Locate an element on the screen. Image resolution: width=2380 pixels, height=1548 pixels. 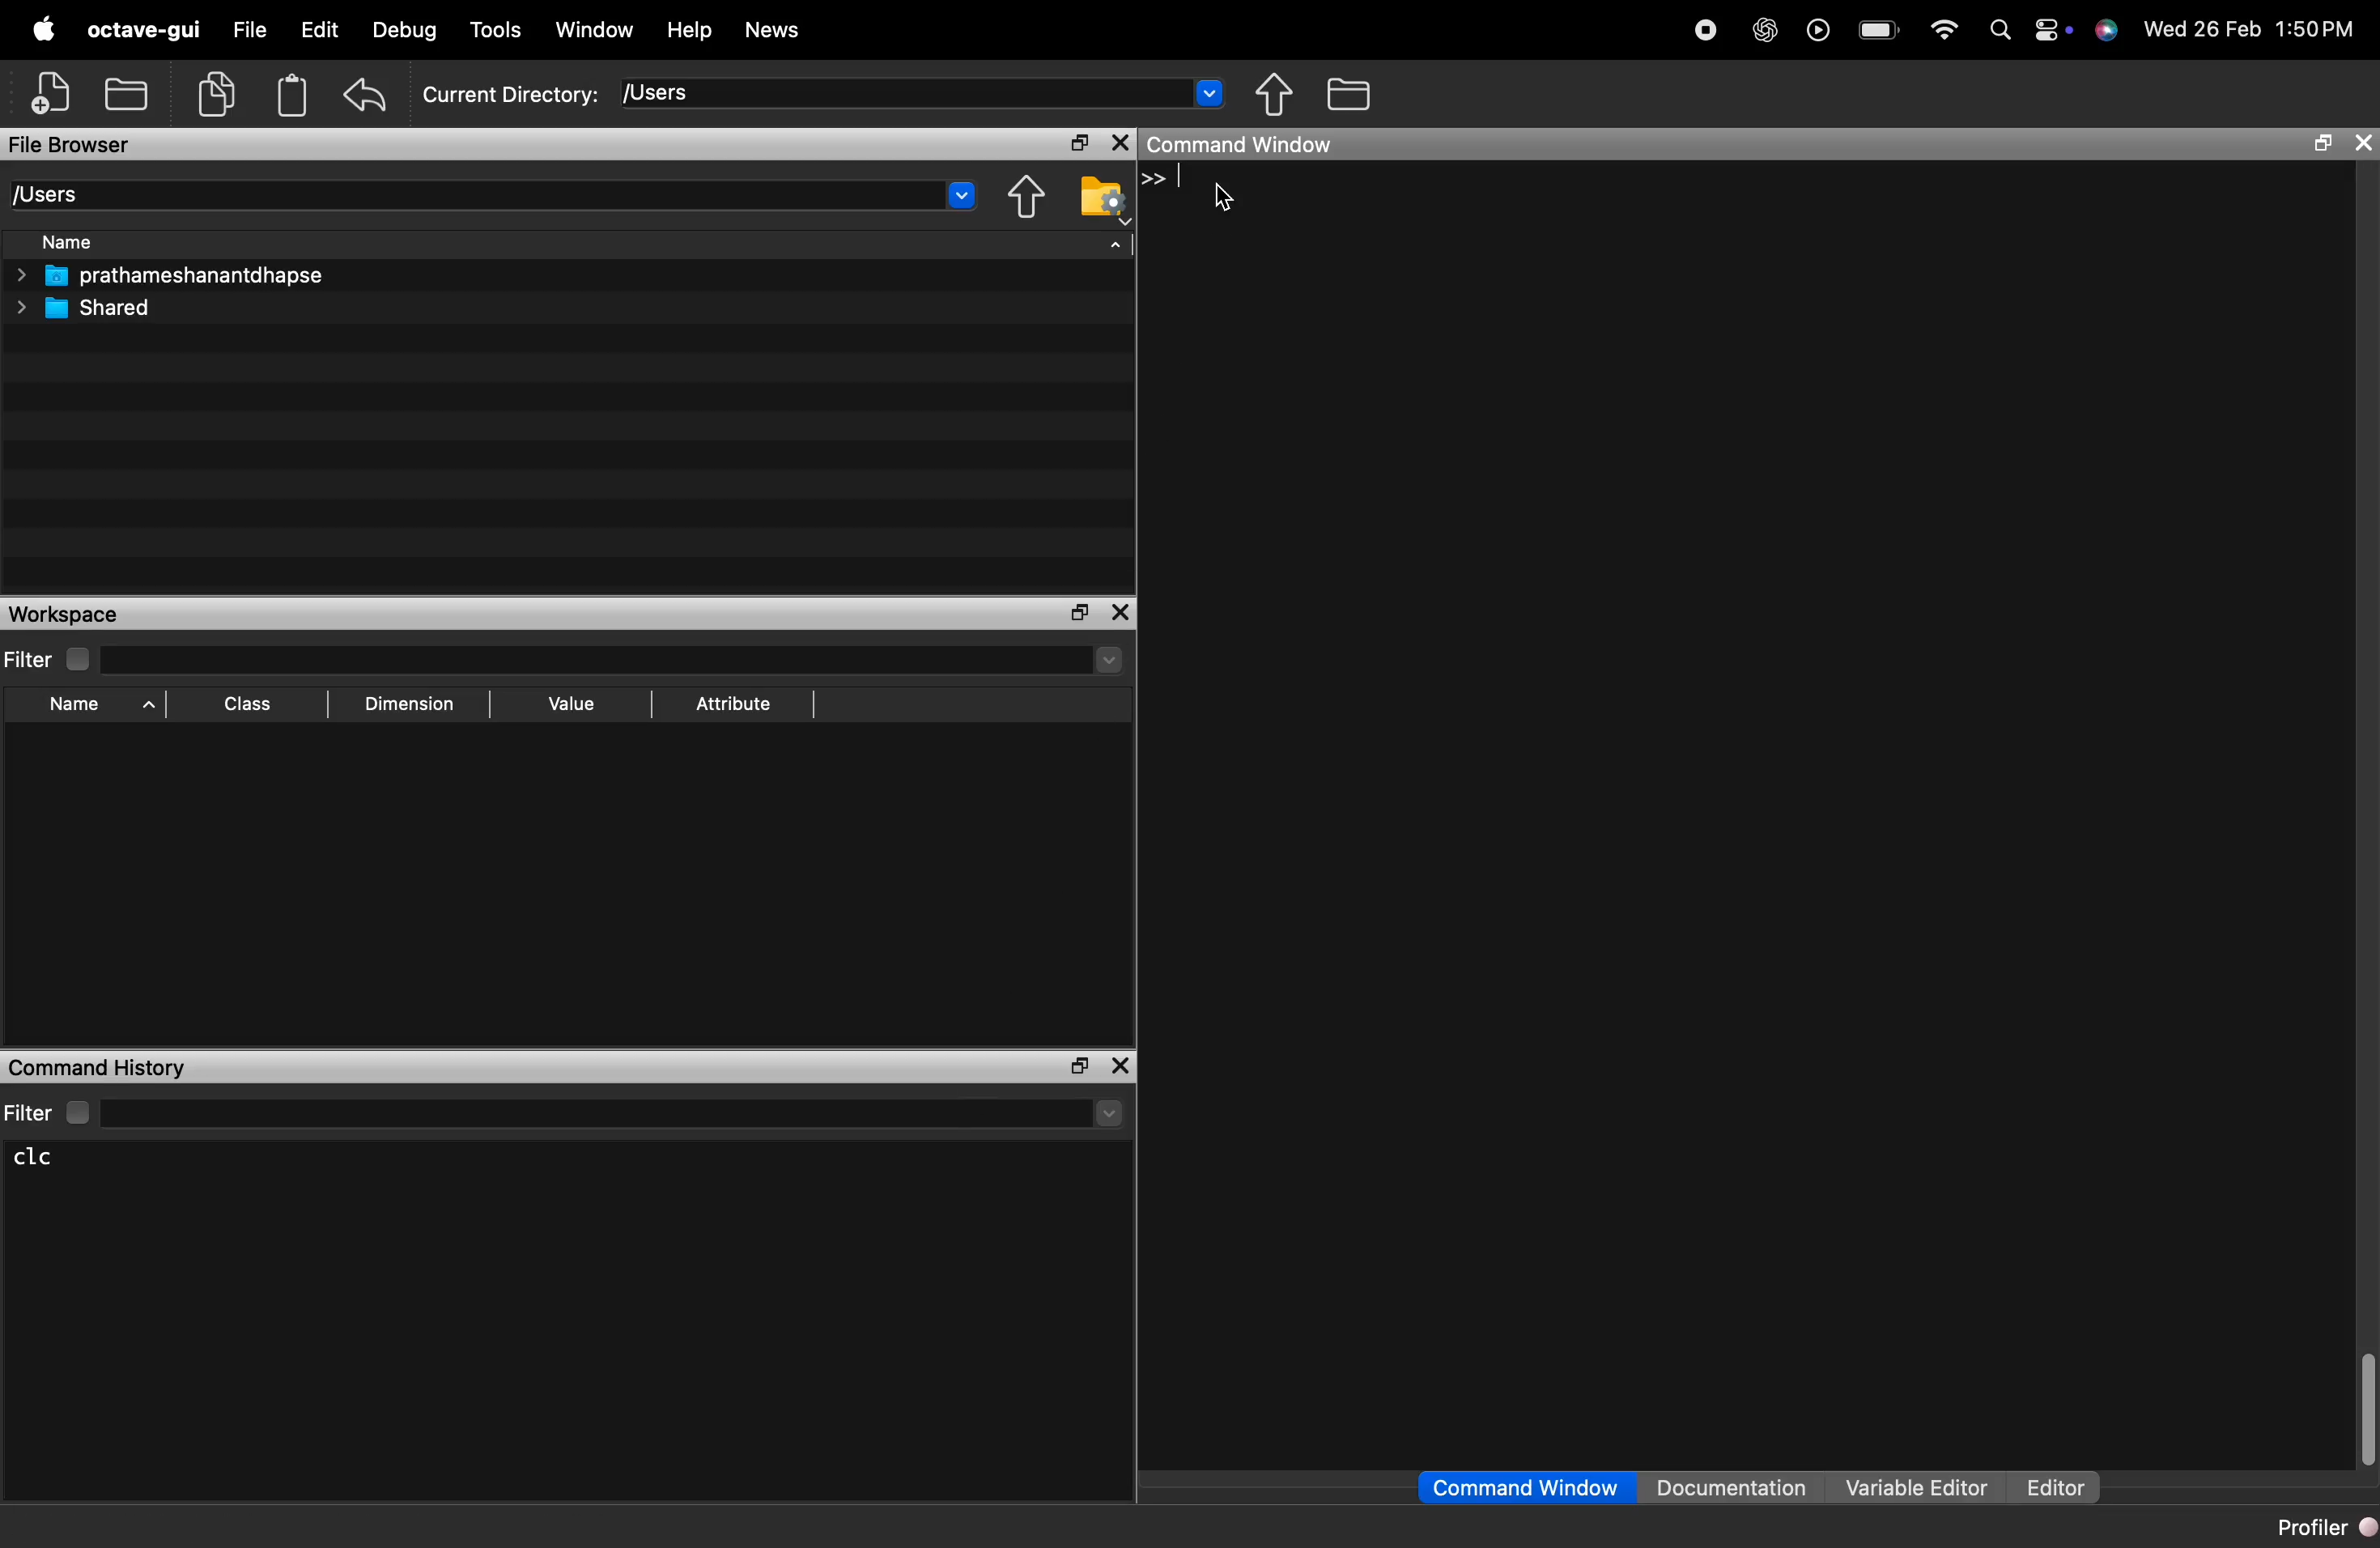
play is located at coordinates (1812, 29).